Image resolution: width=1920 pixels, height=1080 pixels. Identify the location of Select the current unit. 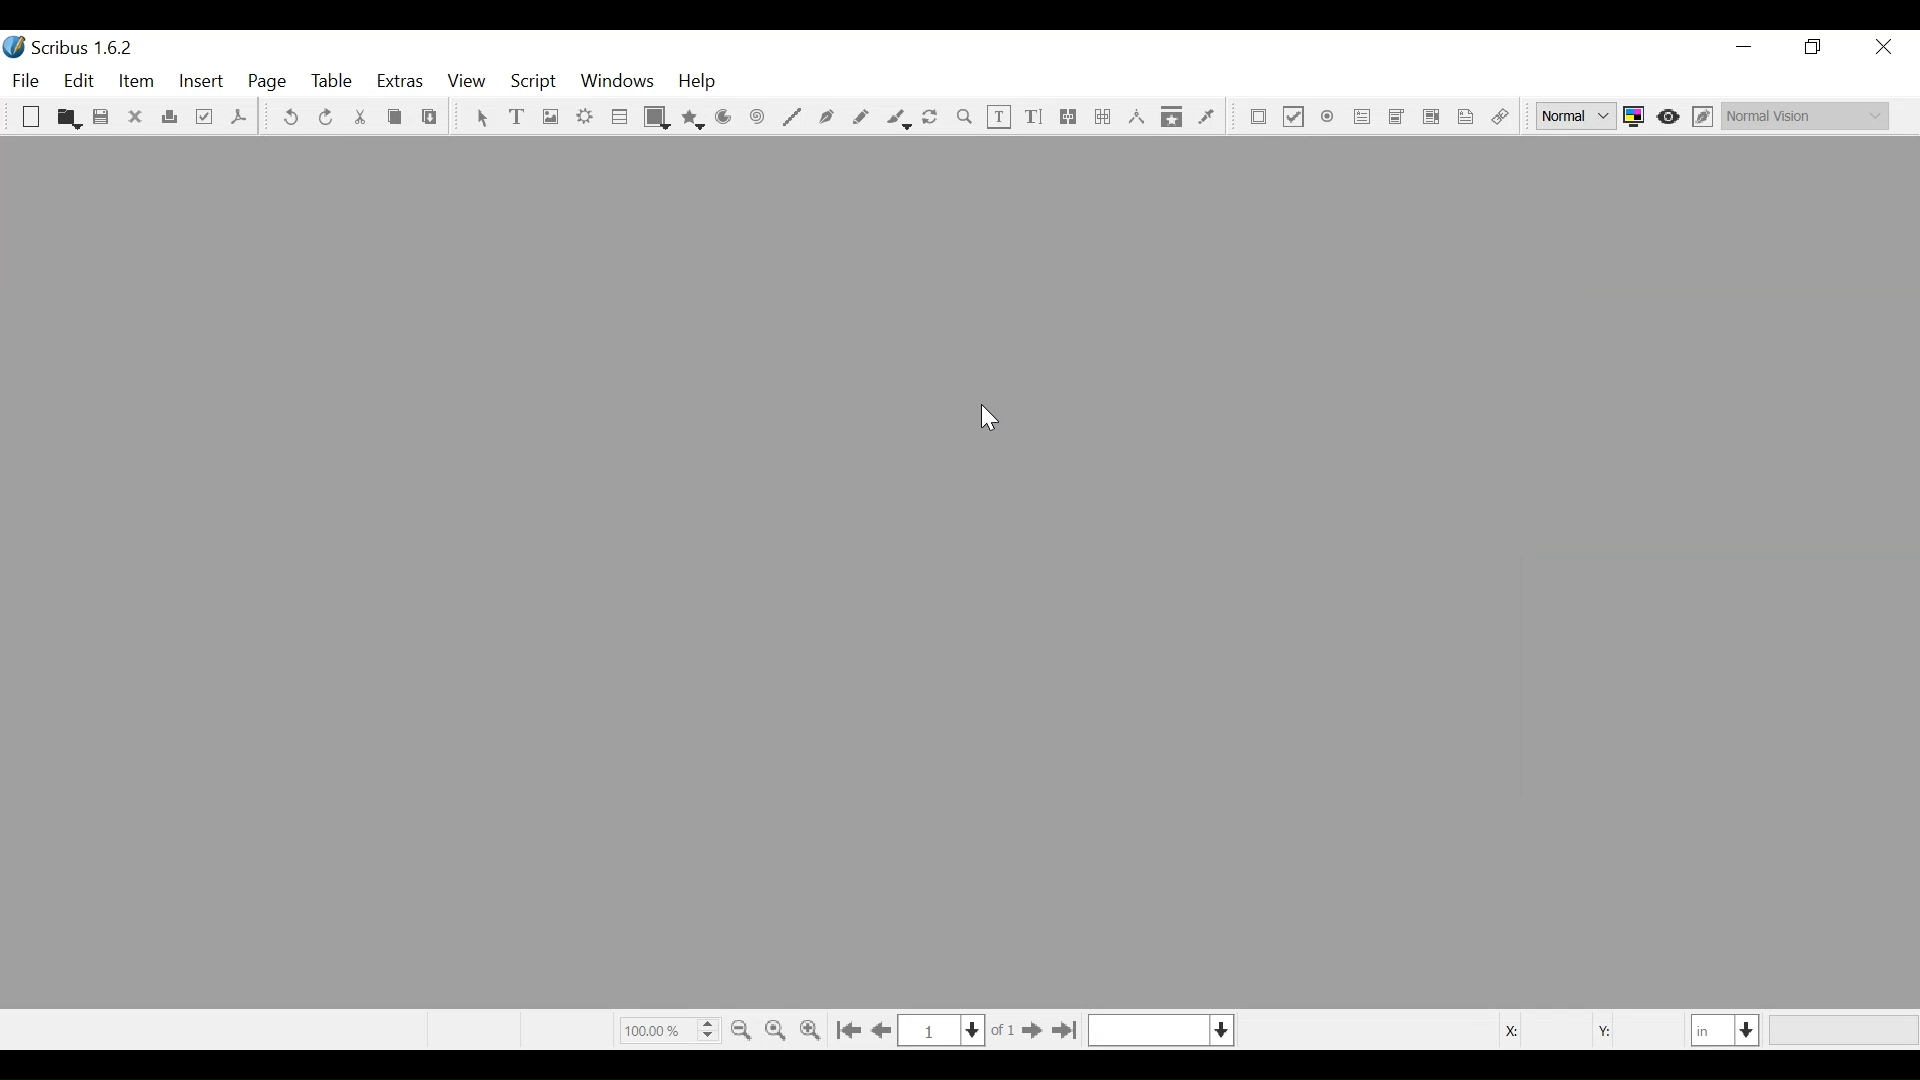
(1726, 1029).